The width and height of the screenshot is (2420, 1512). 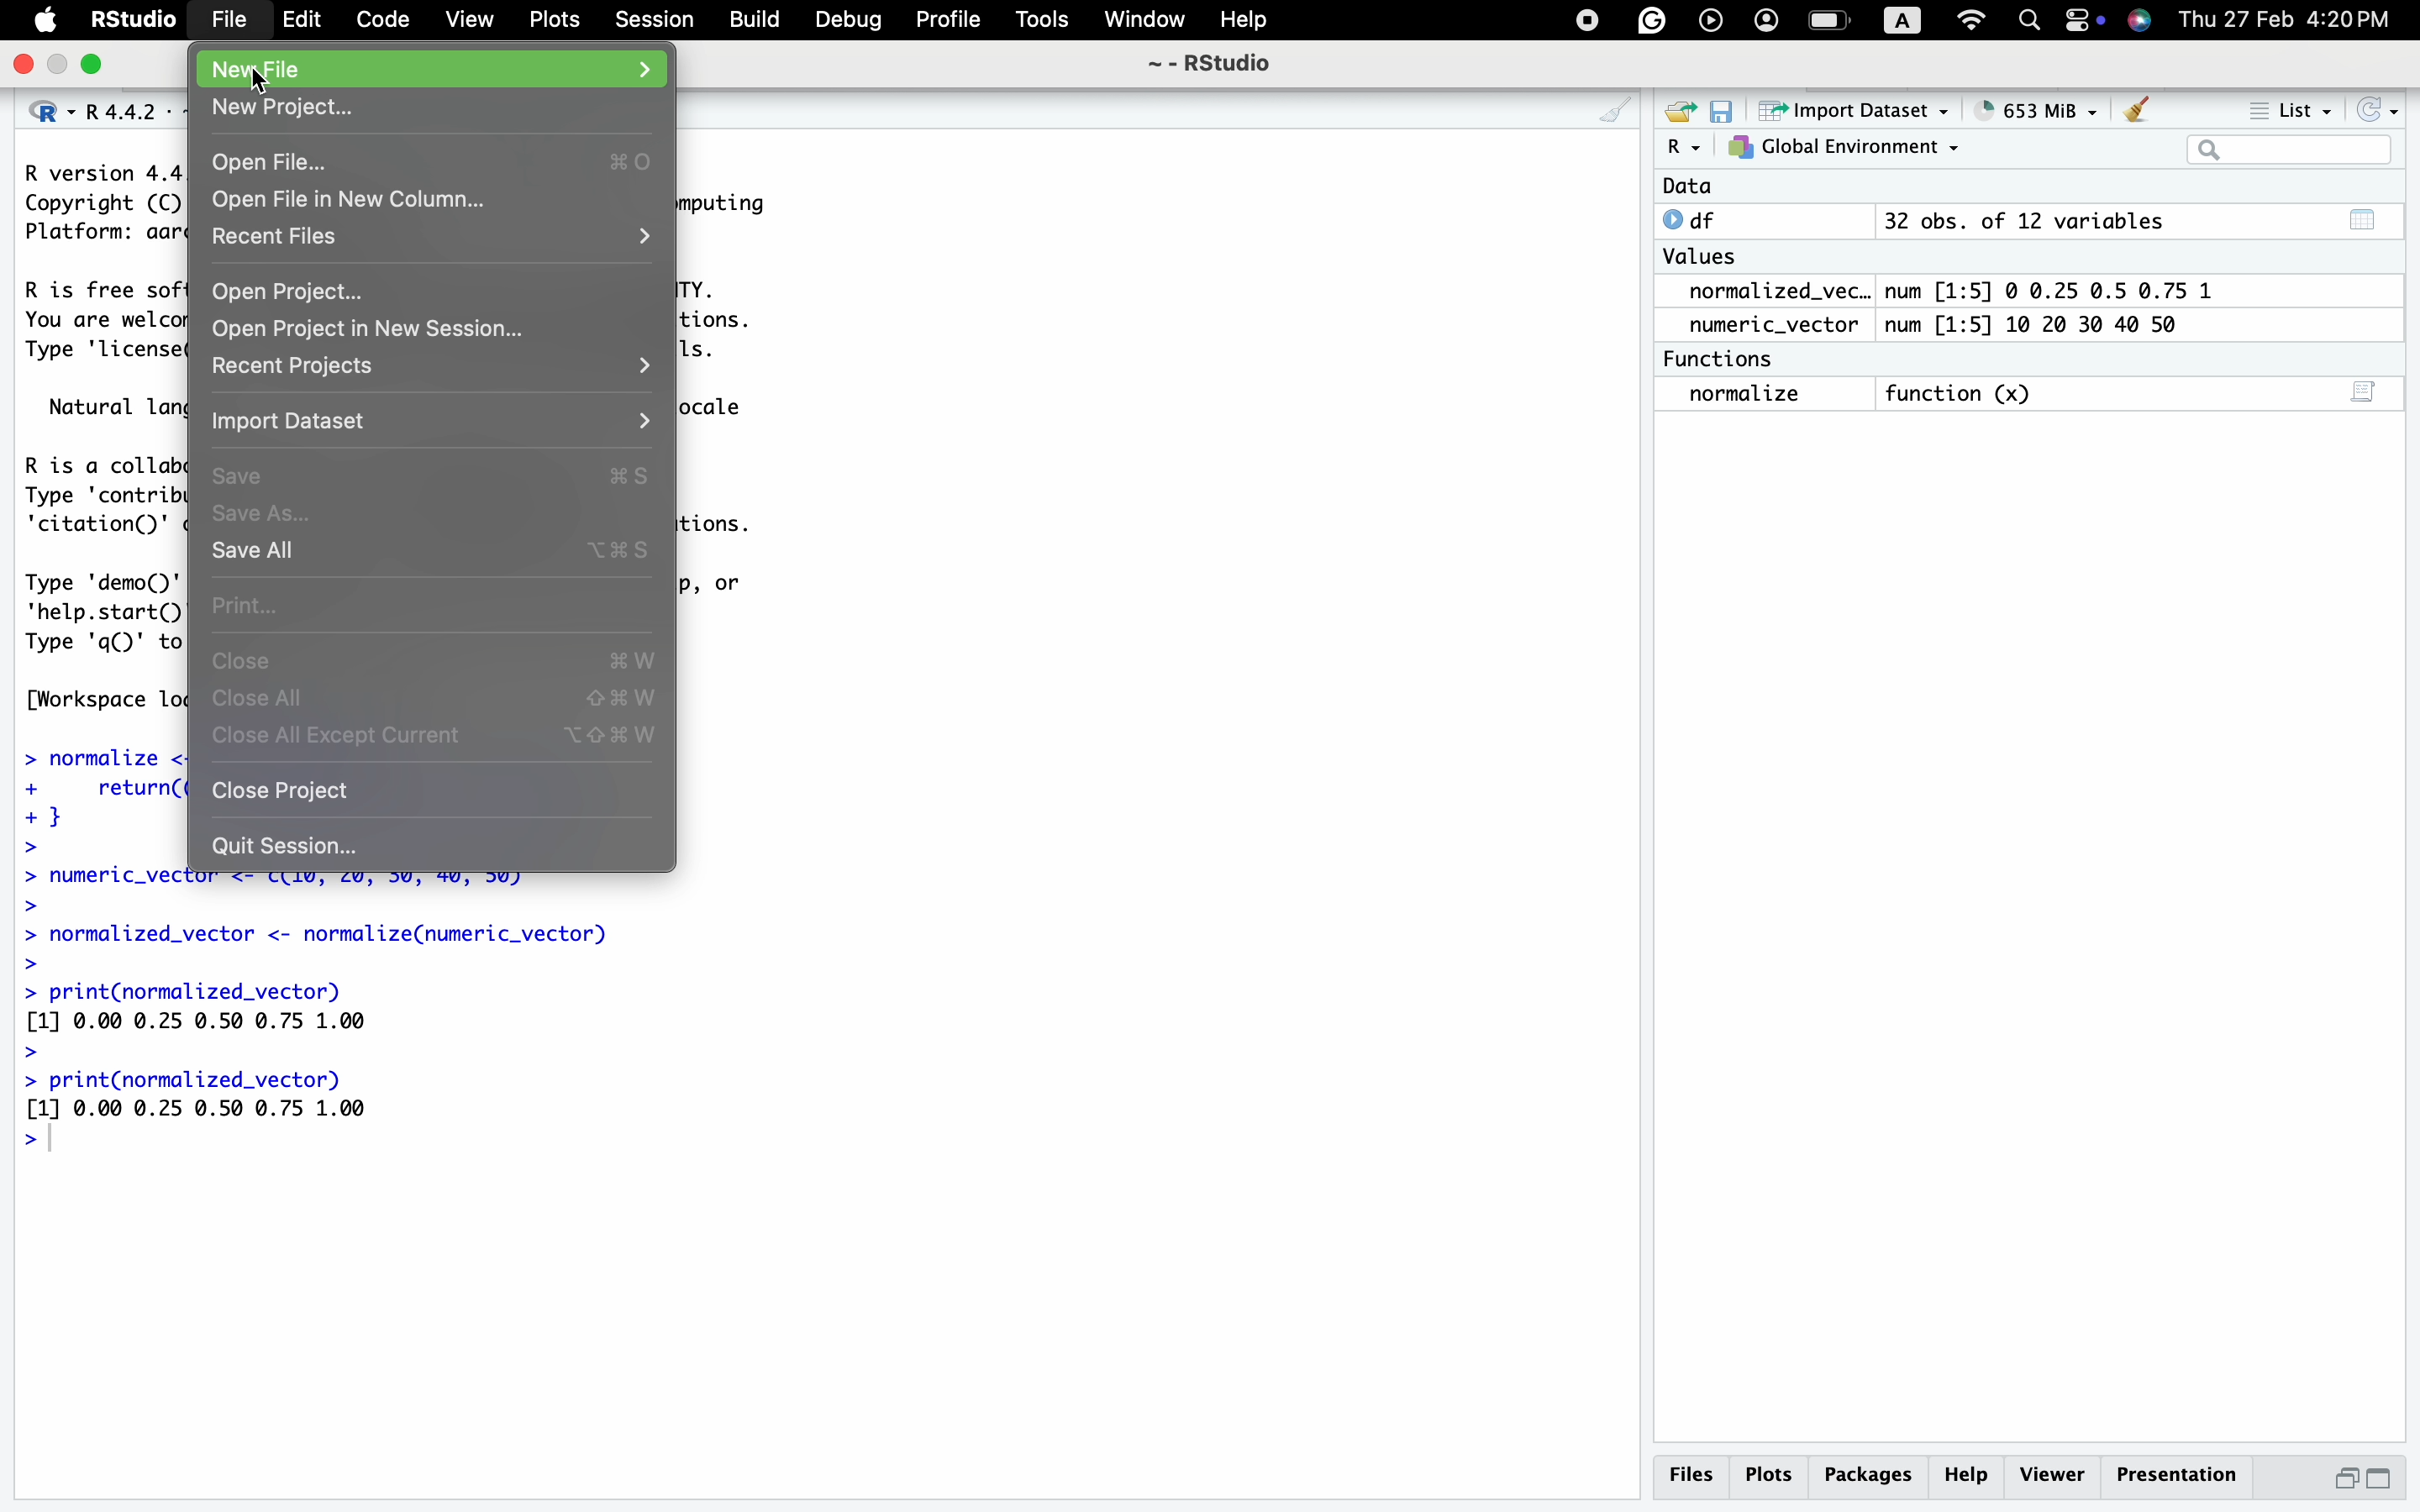 What do you see at coordinates (467, 21) in the screenshot?
I see `View` at bounding box center [467, 21].